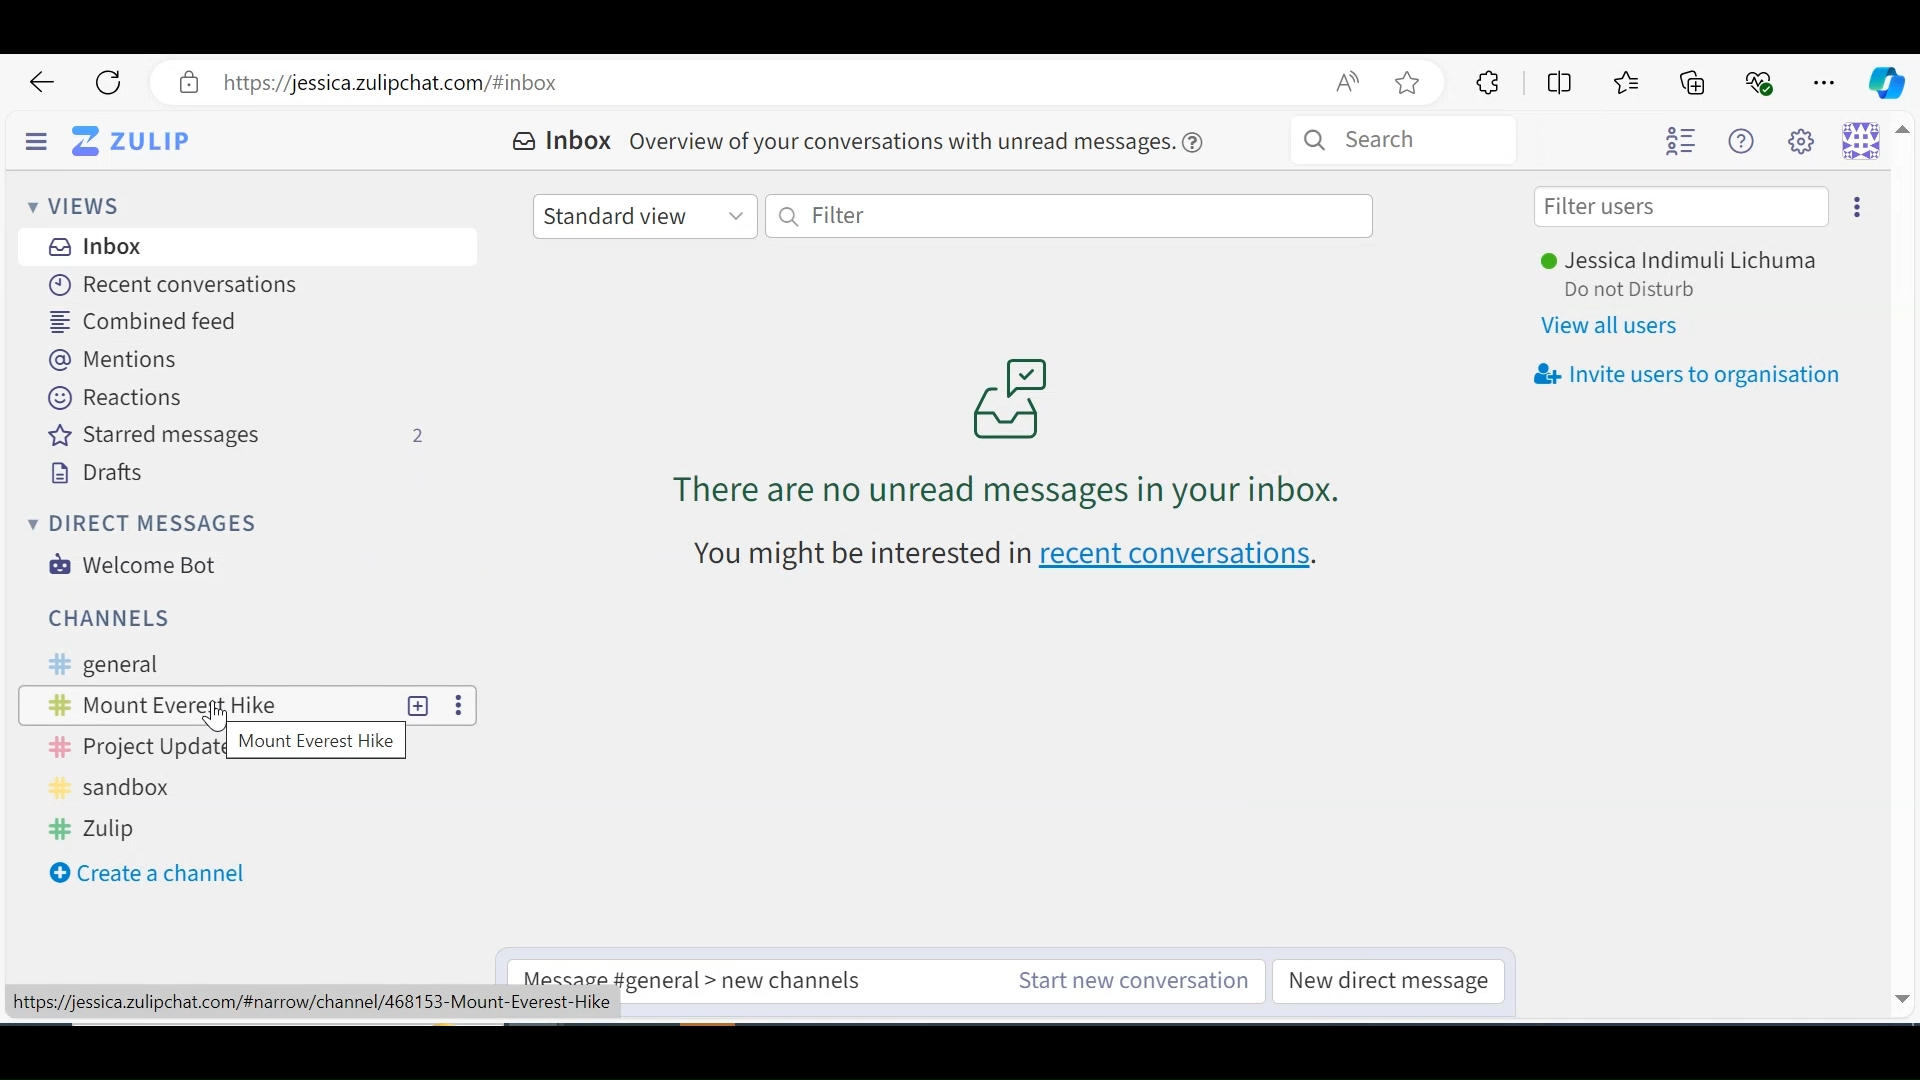 This screenshot has width=1920, height=1080. What do you see at coordinates (925, 140) in the screenshot?
I see `overview` at bounding box center [925, 140].